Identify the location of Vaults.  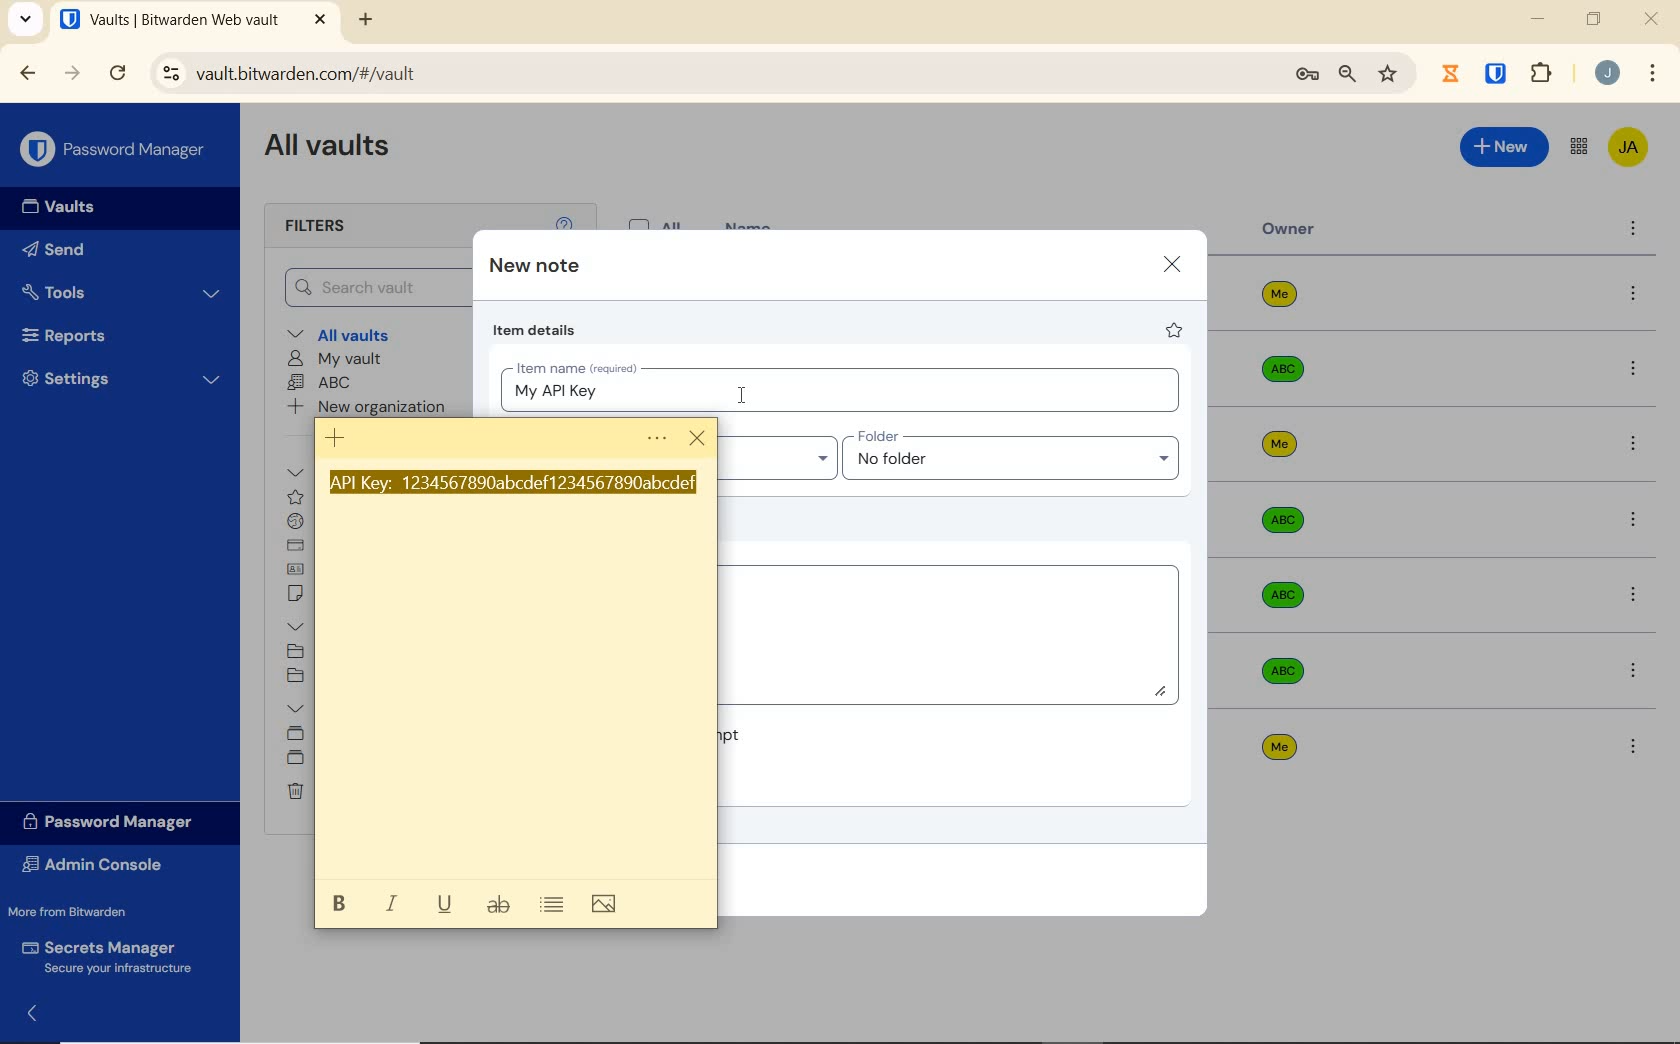
(68, 209).